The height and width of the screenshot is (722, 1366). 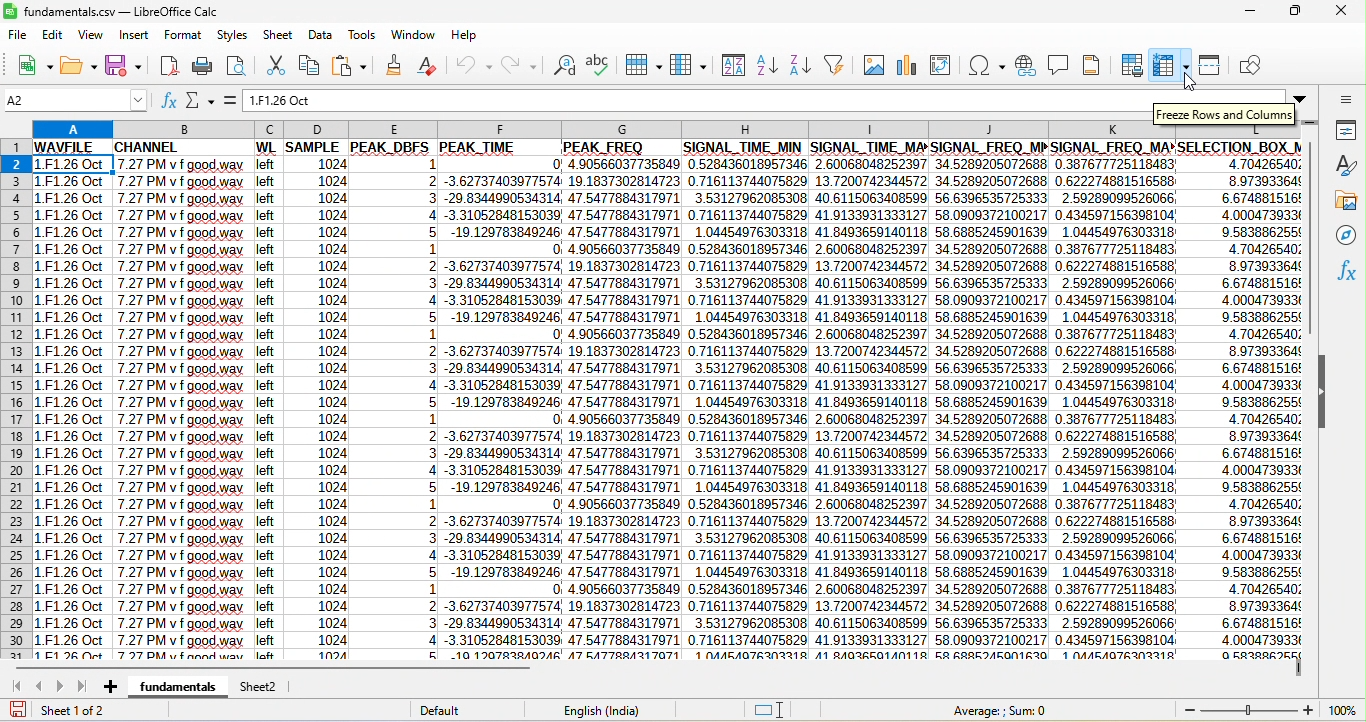 What do you see at coordinates (1225, 116) in the screenshot?
I see `freeze row and columns dialog box` at bounding box center [1225, 116].